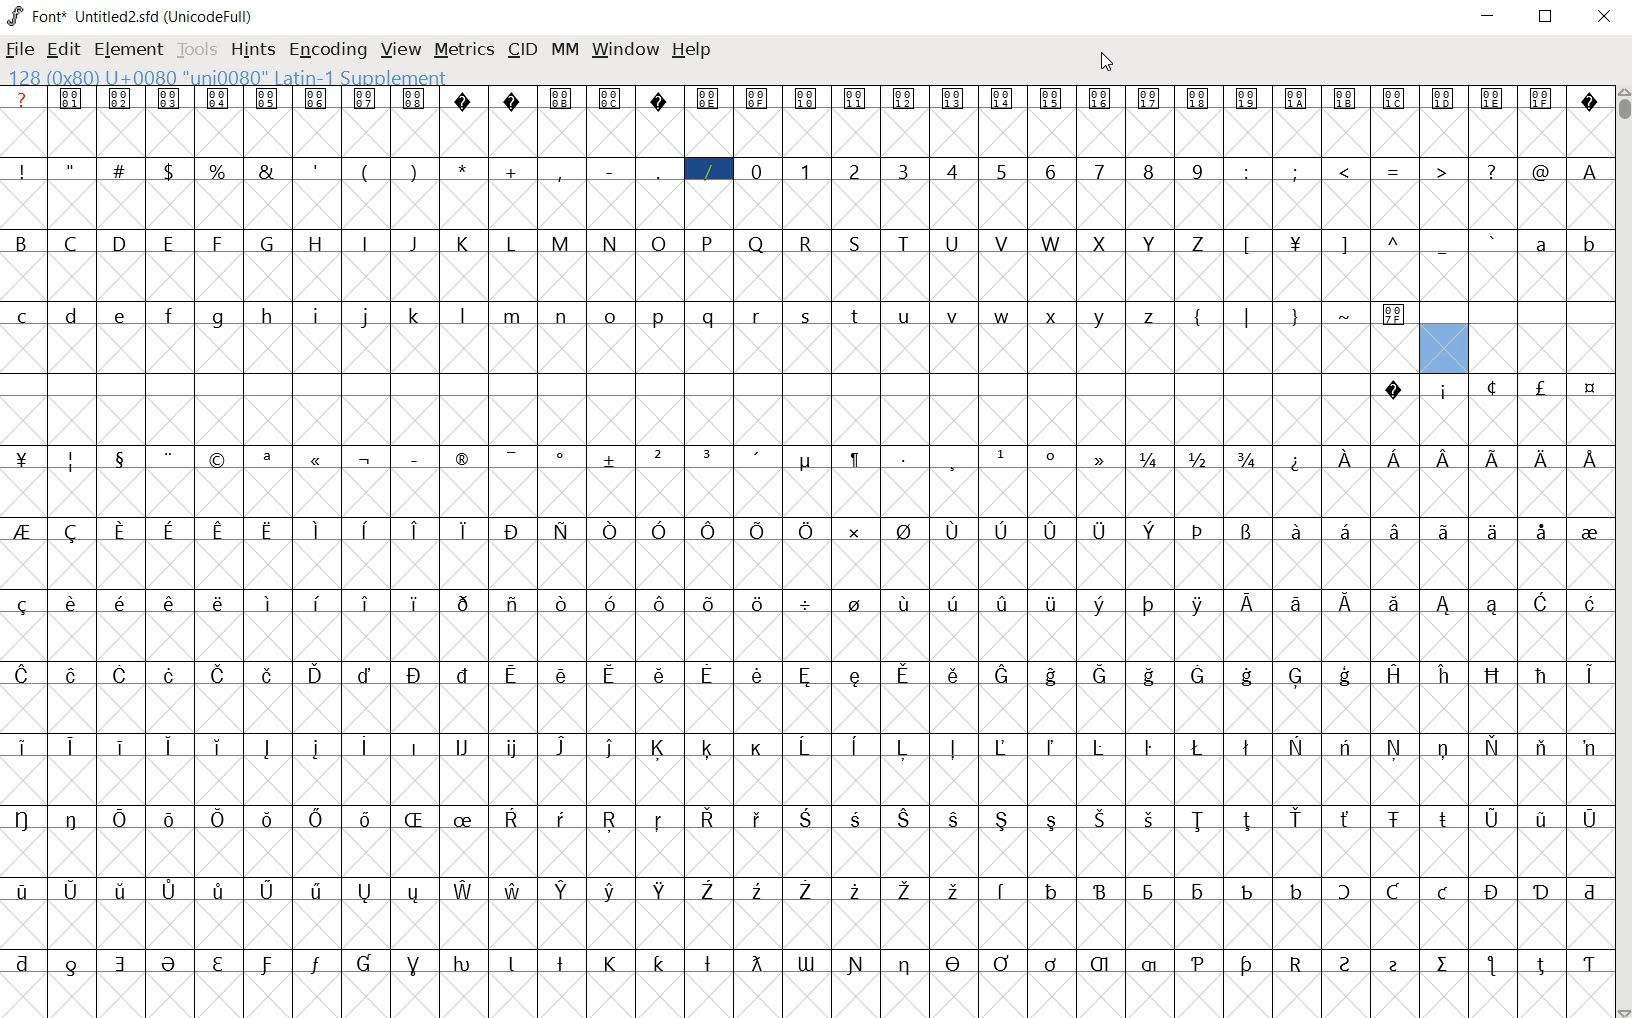 The height and width of the screenshot is (1018, 1632). What do you see at coordinates (212, 14) in the screenshot?
I see `Encoding` at bounding box center [212, 14].